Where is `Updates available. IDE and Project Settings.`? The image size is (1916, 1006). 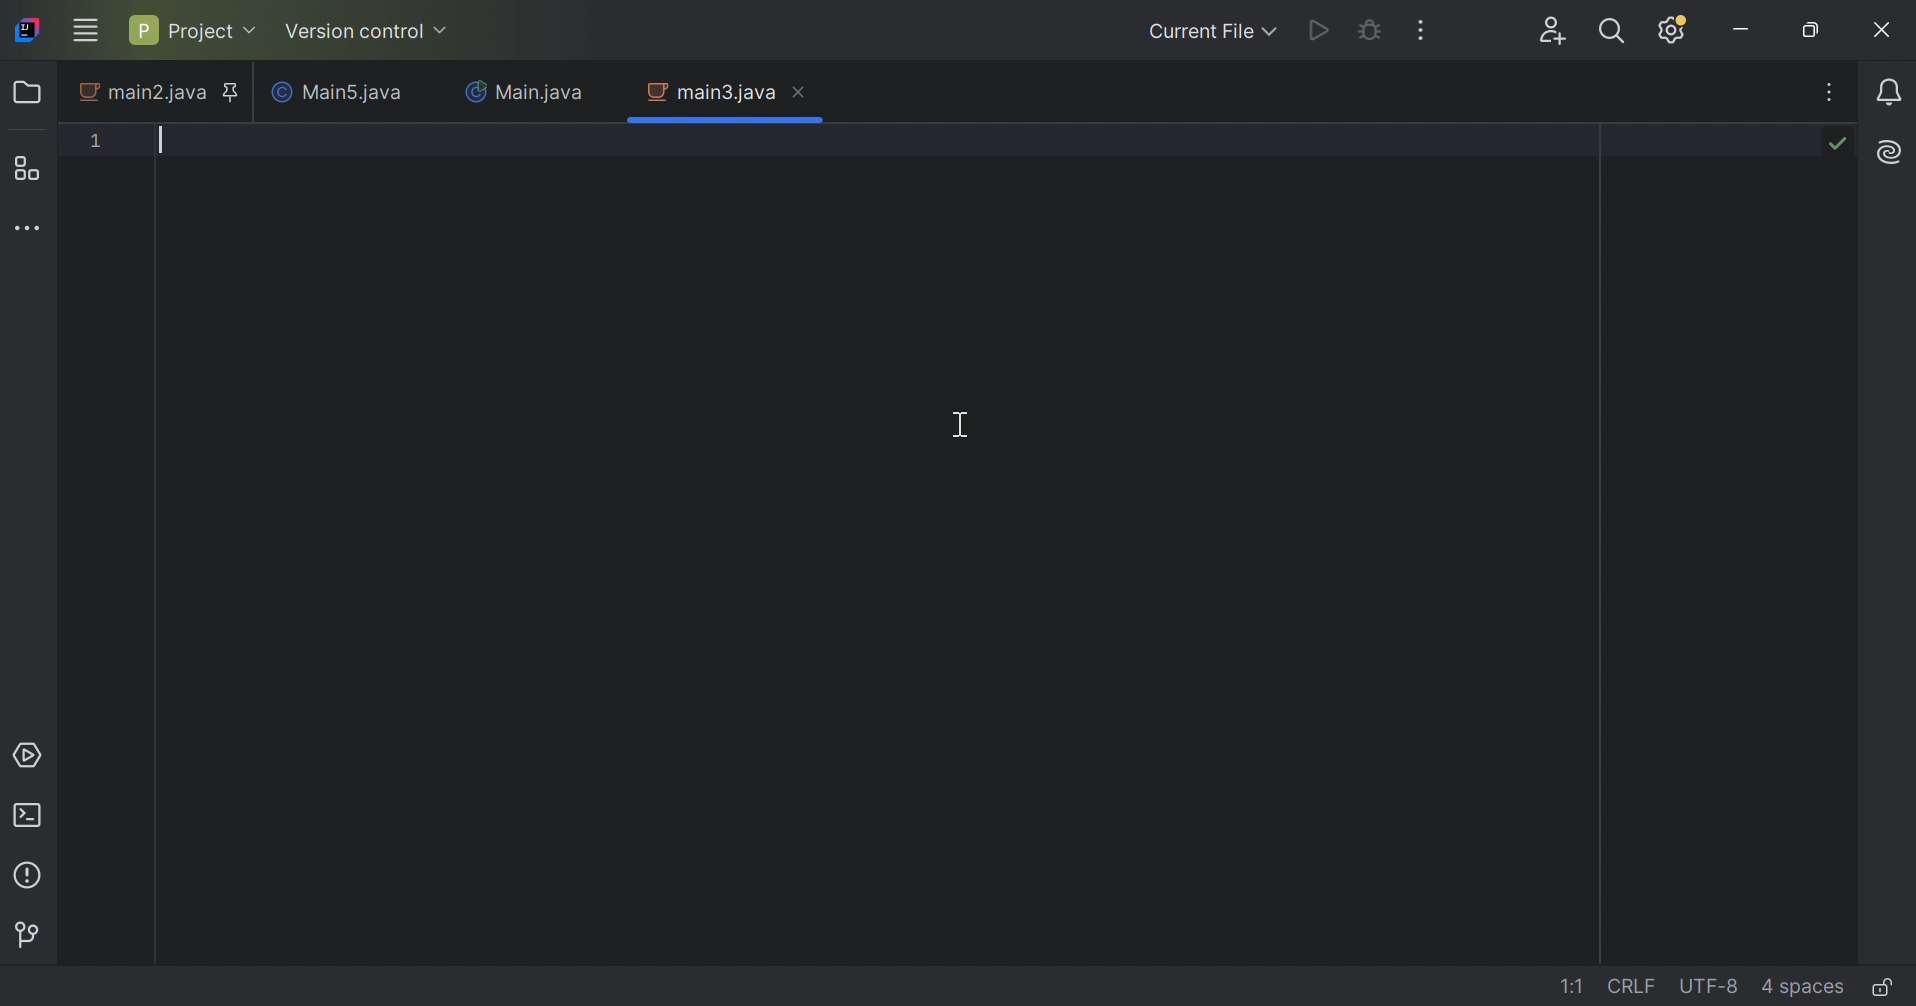 Updates available. IDE and Project Settings. is located at coordinates (1672, 31).